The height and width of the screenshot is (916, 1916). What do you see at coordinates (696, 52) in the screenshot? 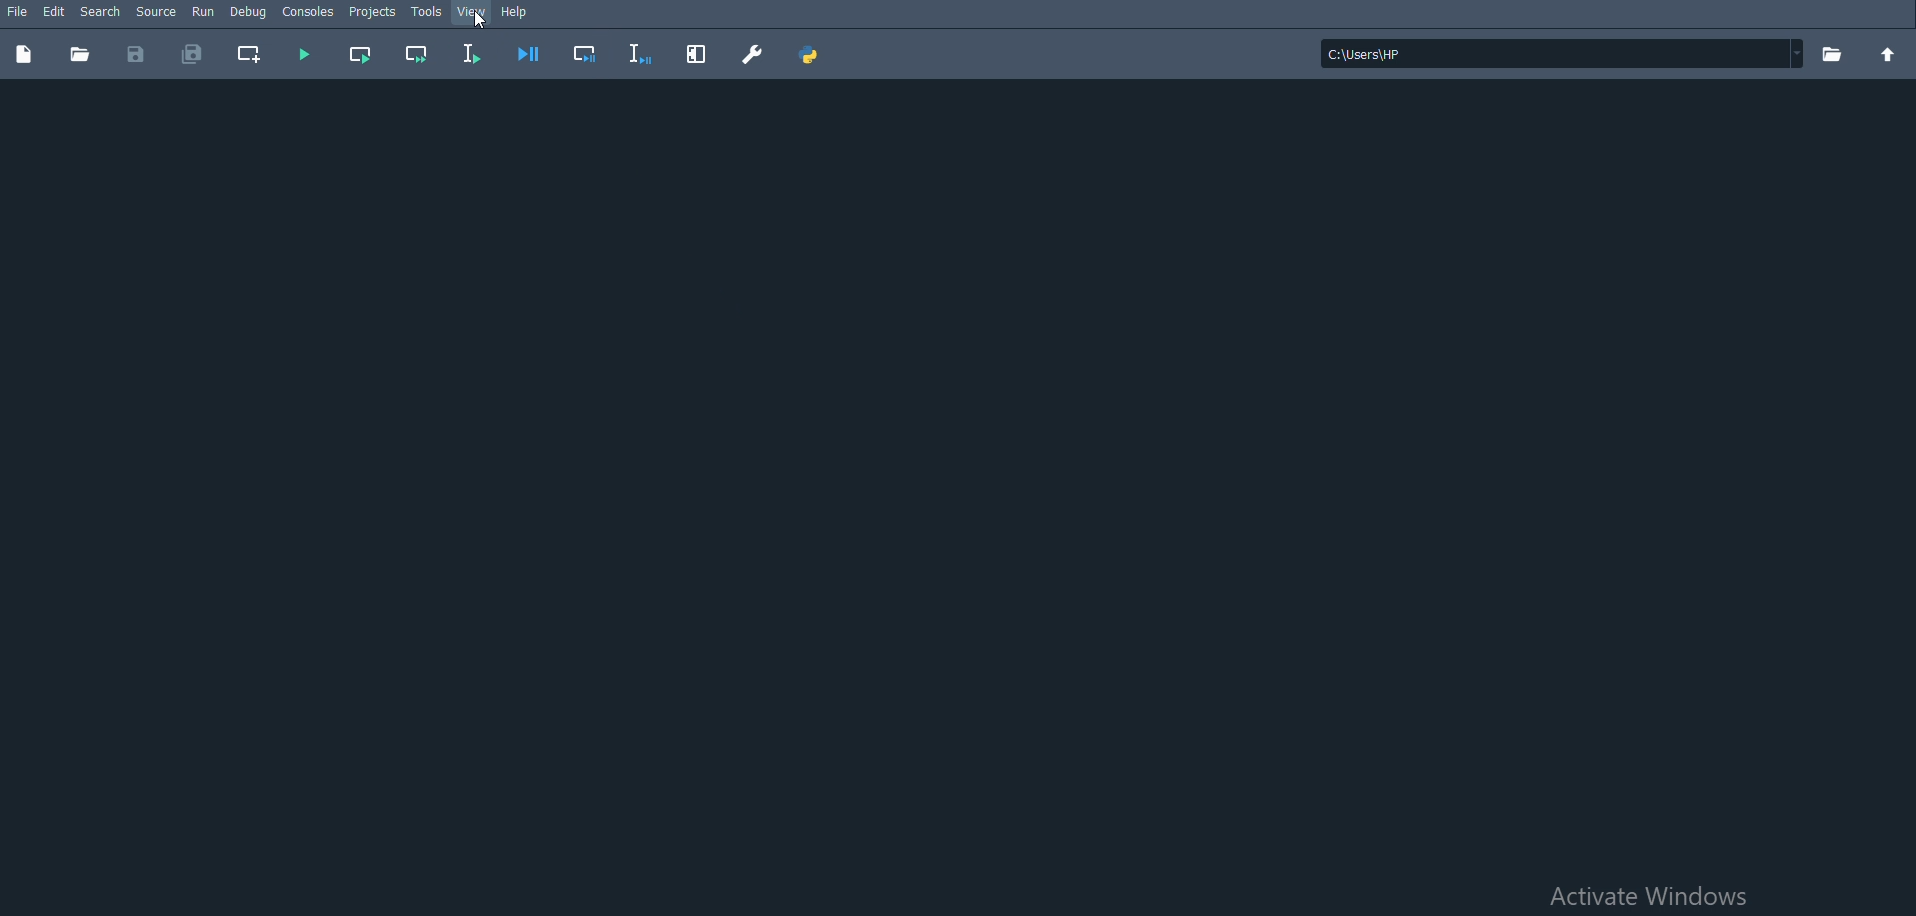
I see `Maximize current pane` at bounding box center [696, 52].